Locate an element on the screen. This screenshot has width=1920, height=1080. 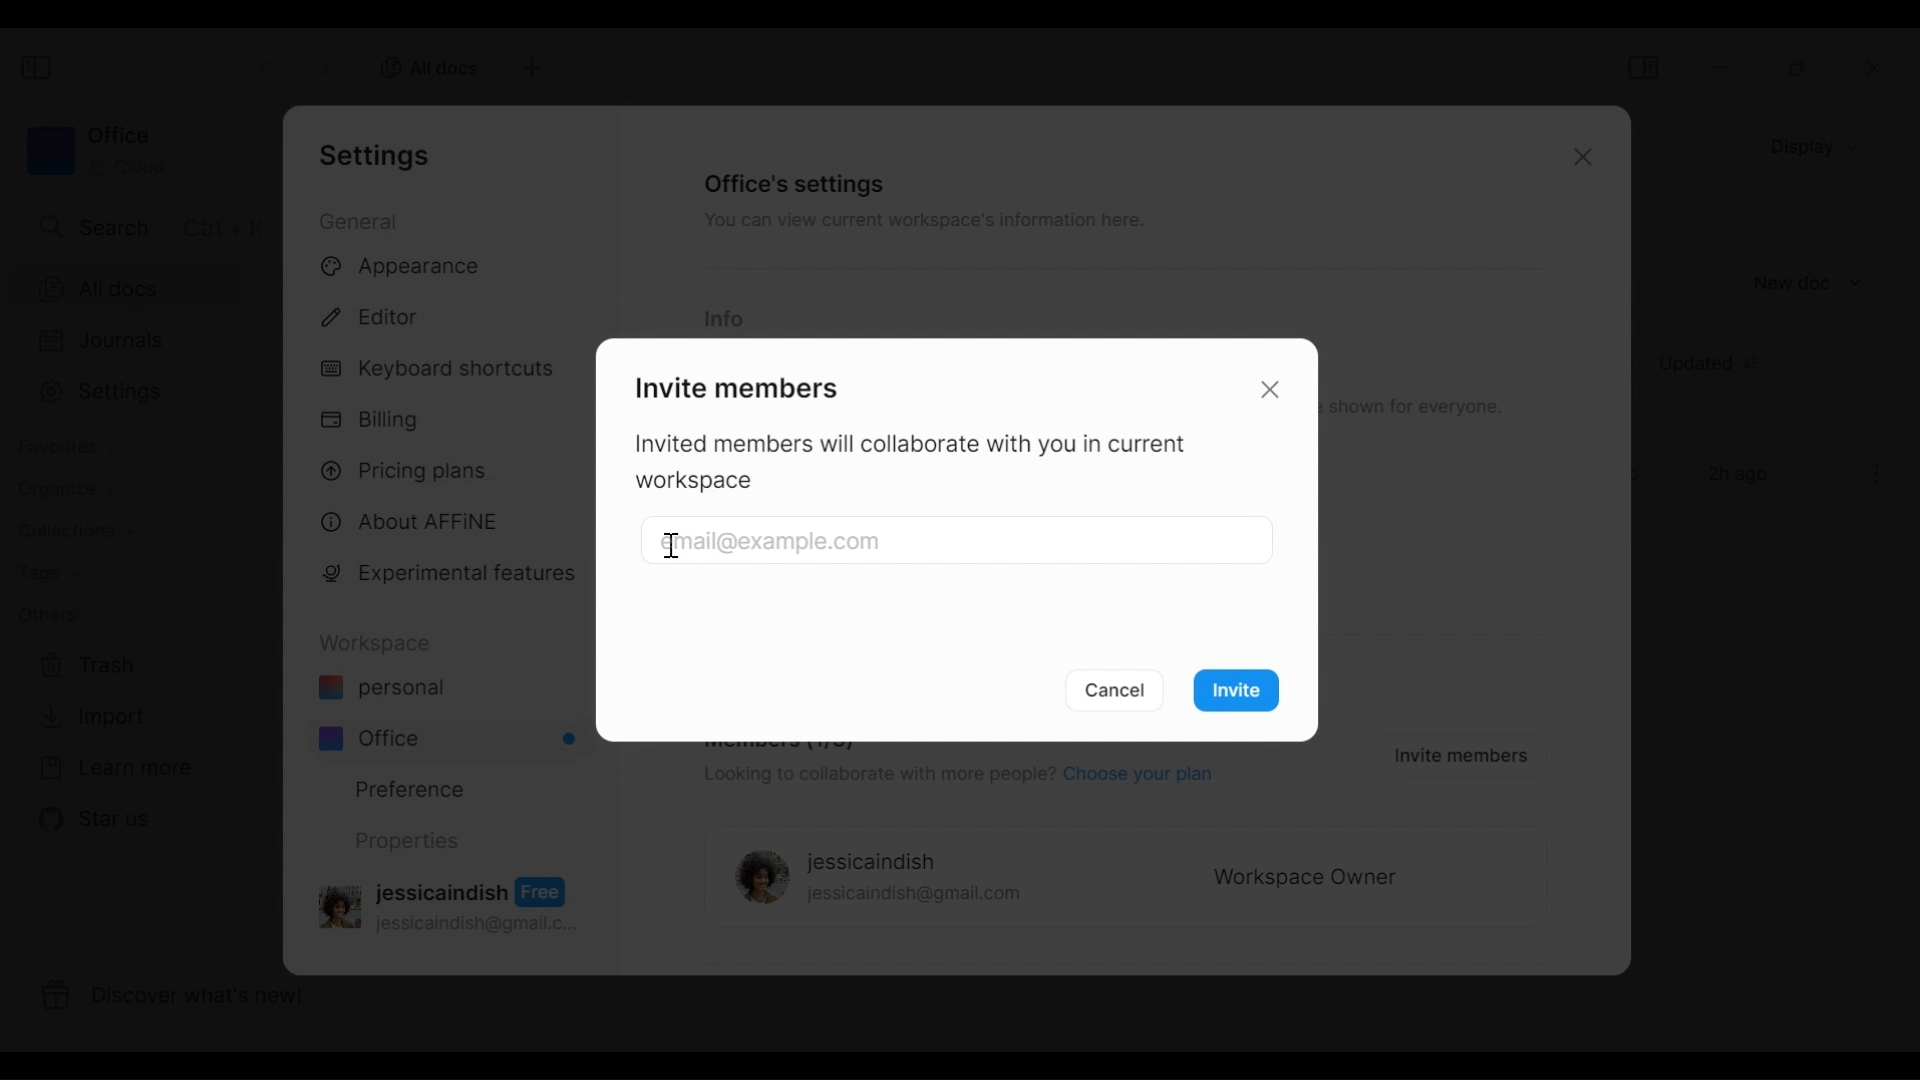
Display is located at coordinates (1820, 145).